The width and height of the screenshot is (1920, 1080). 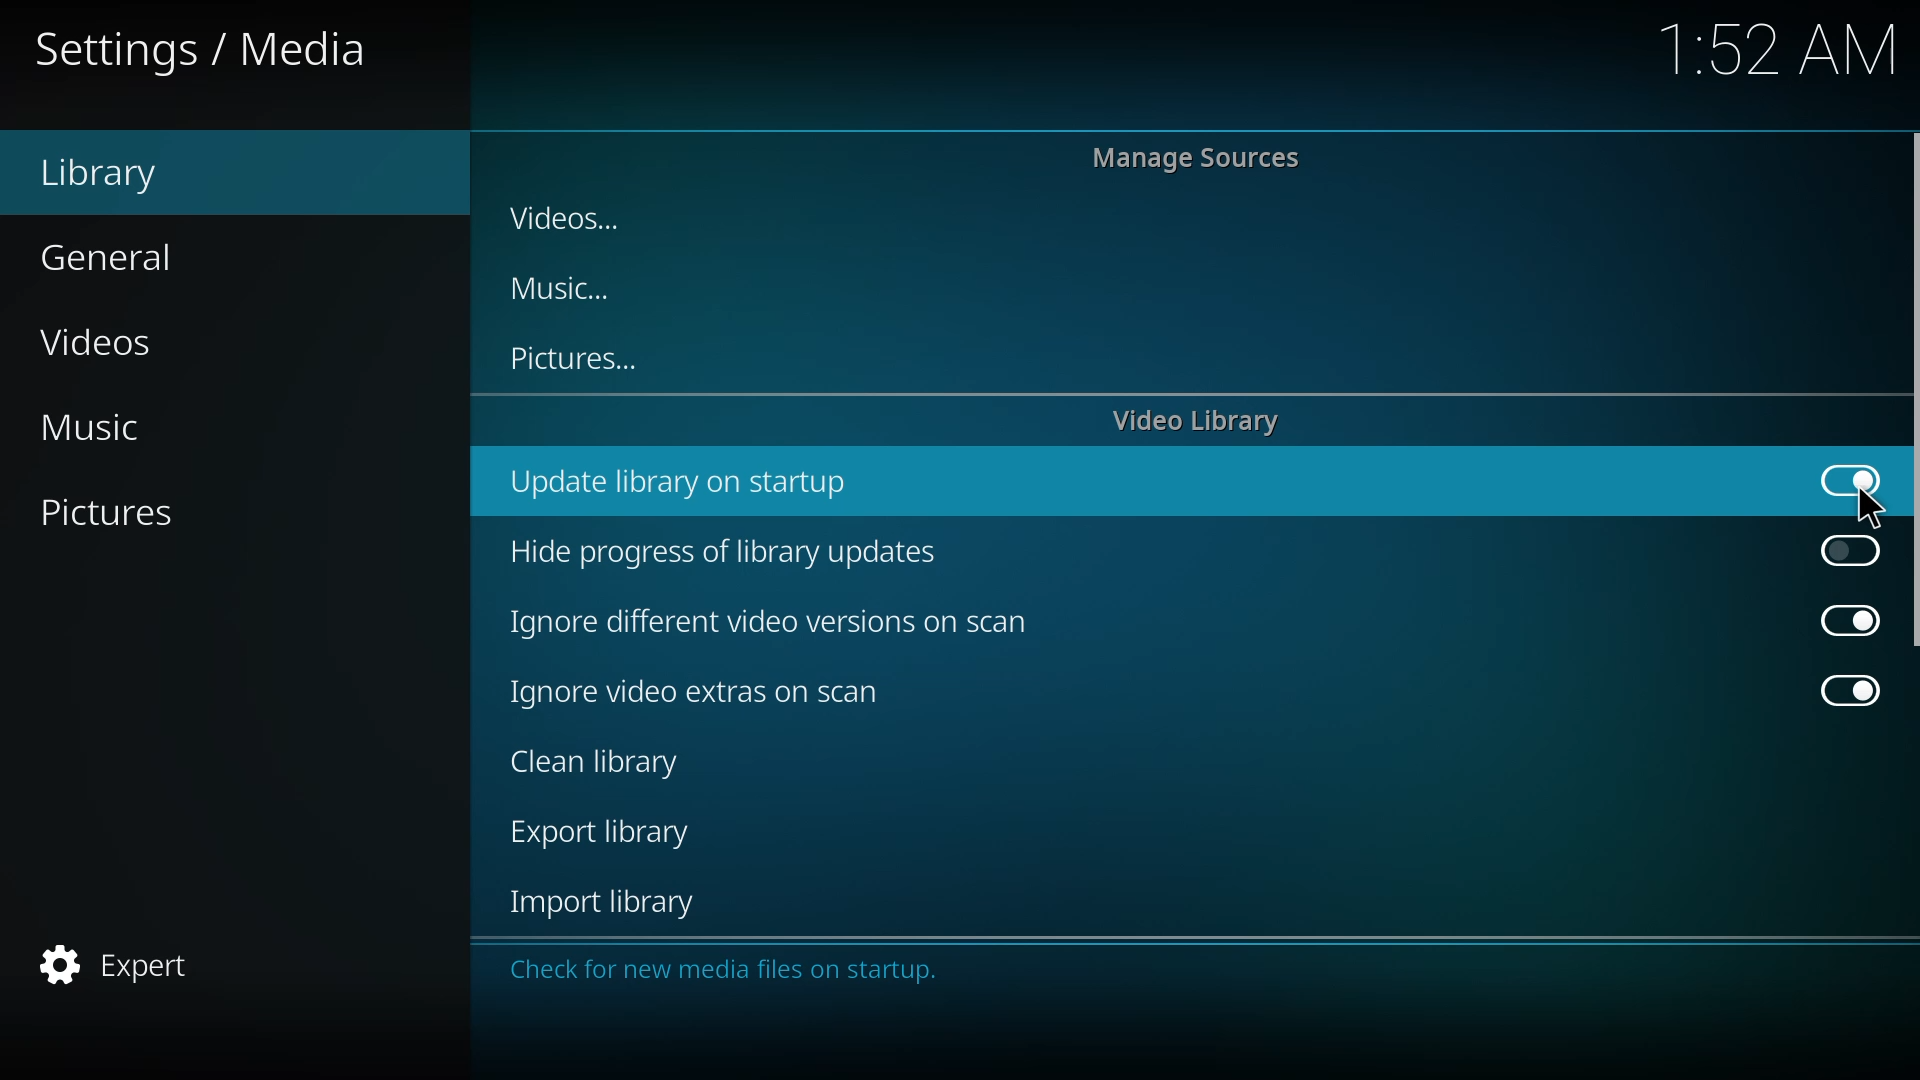 I want to click on music, so click(x=108, y=427).